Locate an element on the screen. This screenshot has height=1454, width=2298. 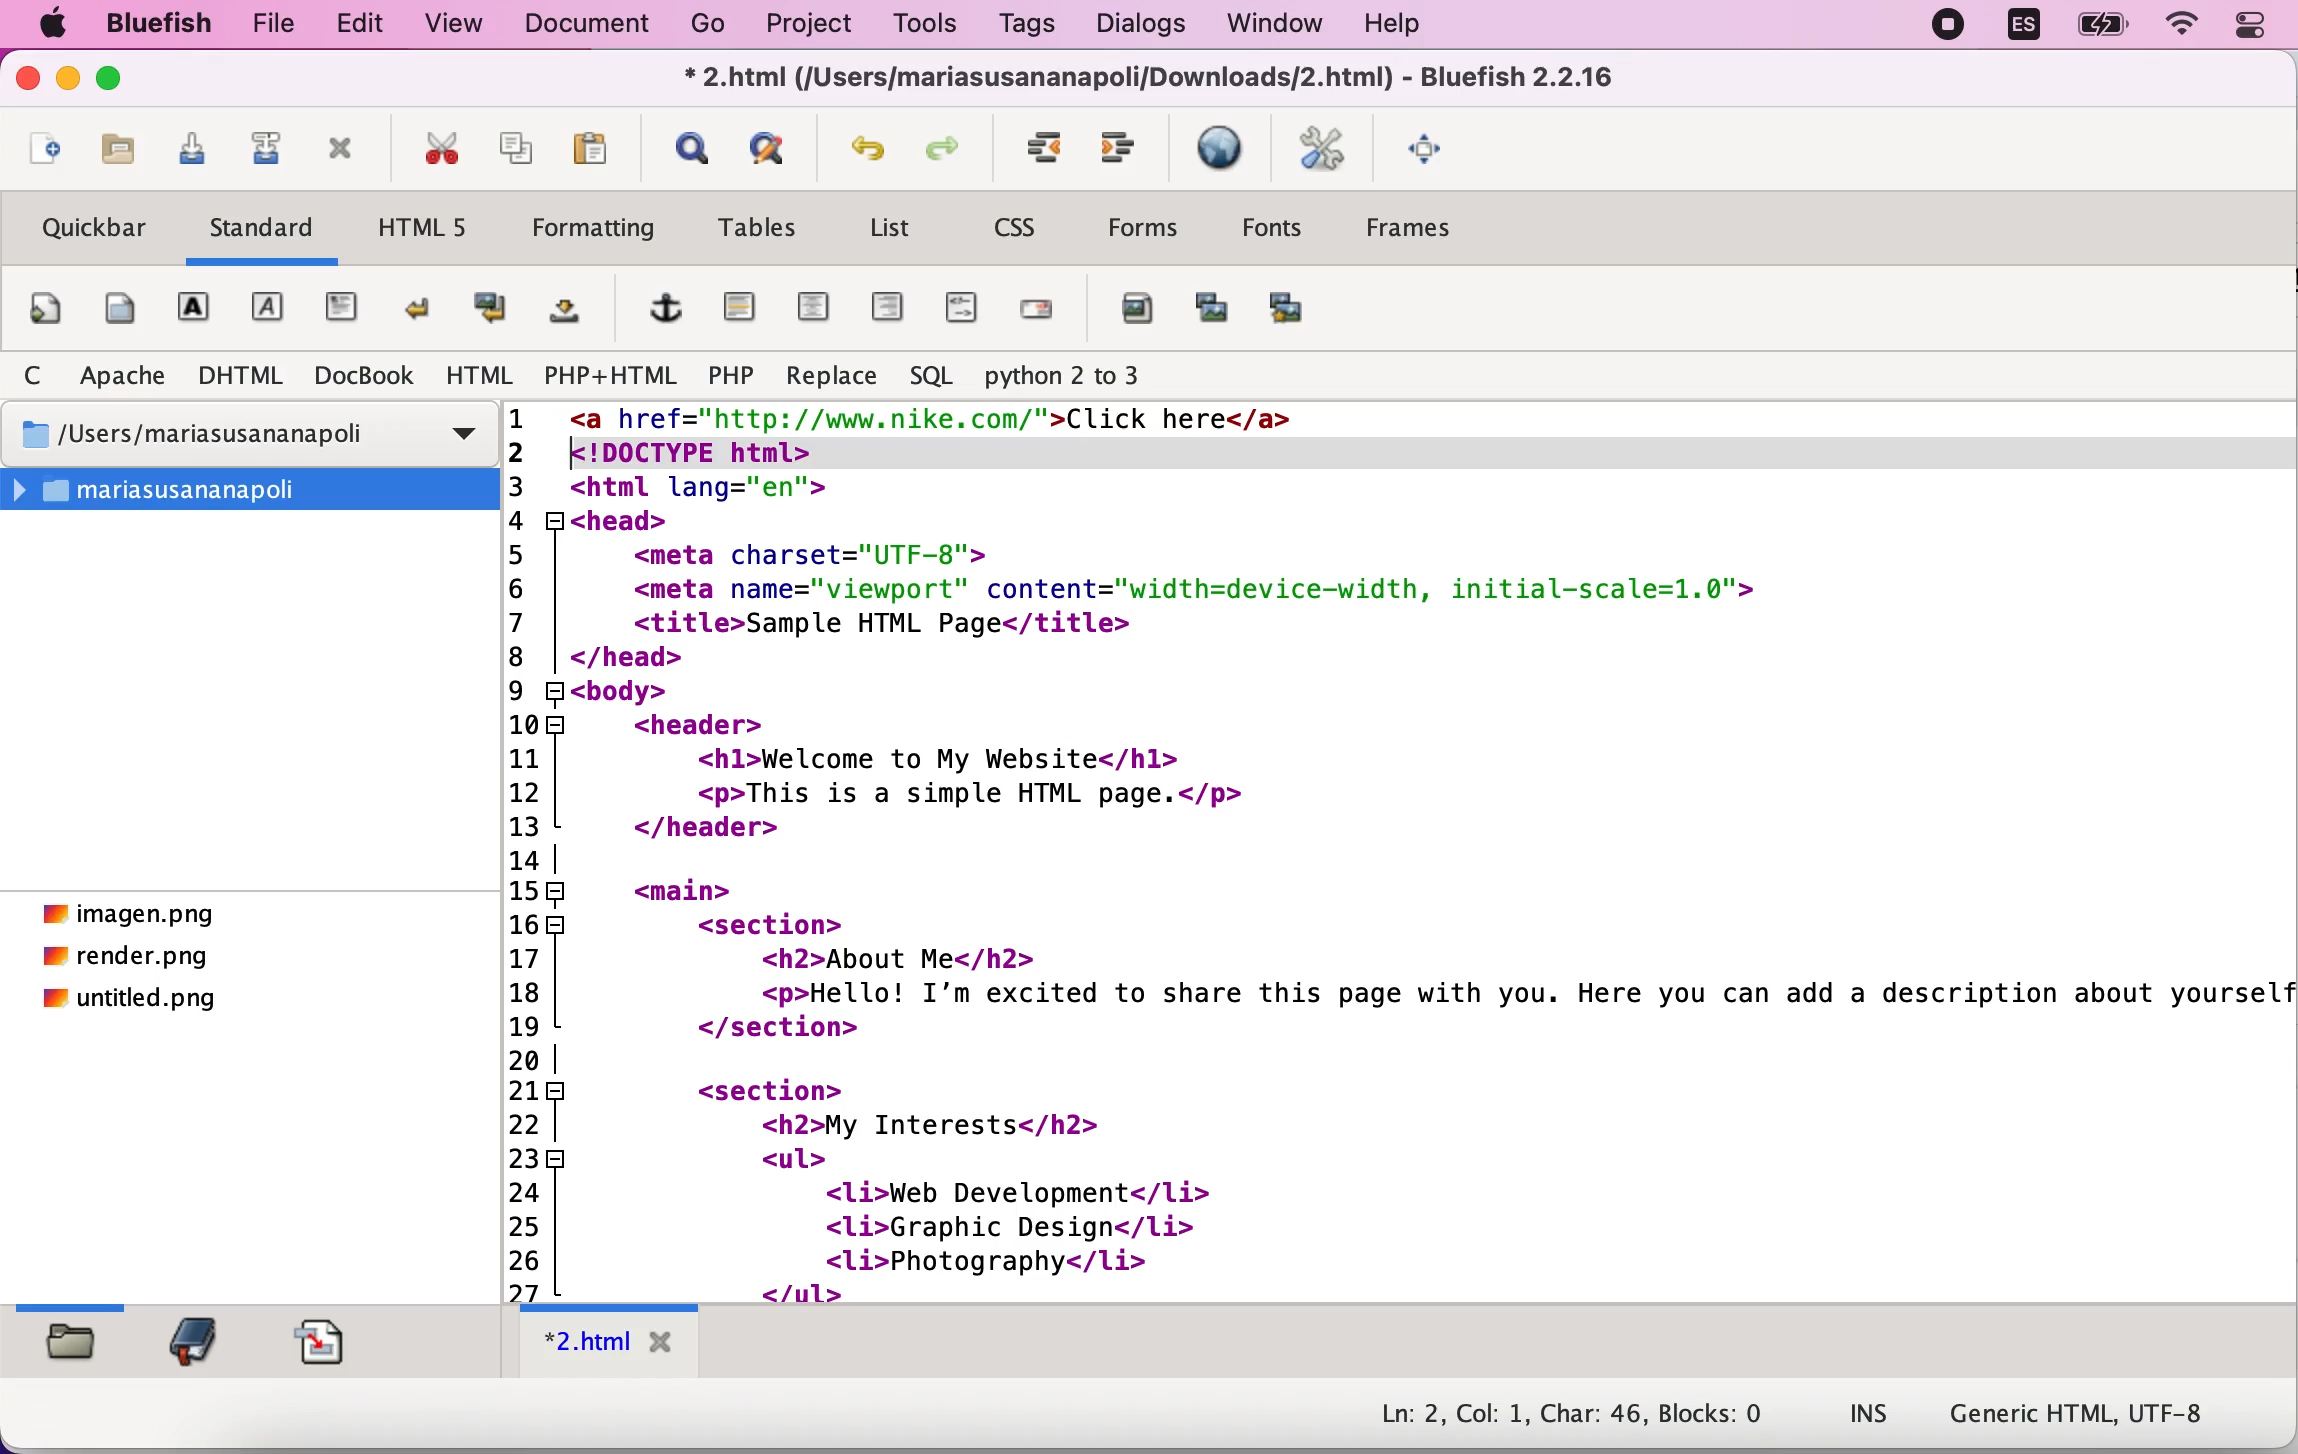
paragraph is located at coordinates (343, 312).